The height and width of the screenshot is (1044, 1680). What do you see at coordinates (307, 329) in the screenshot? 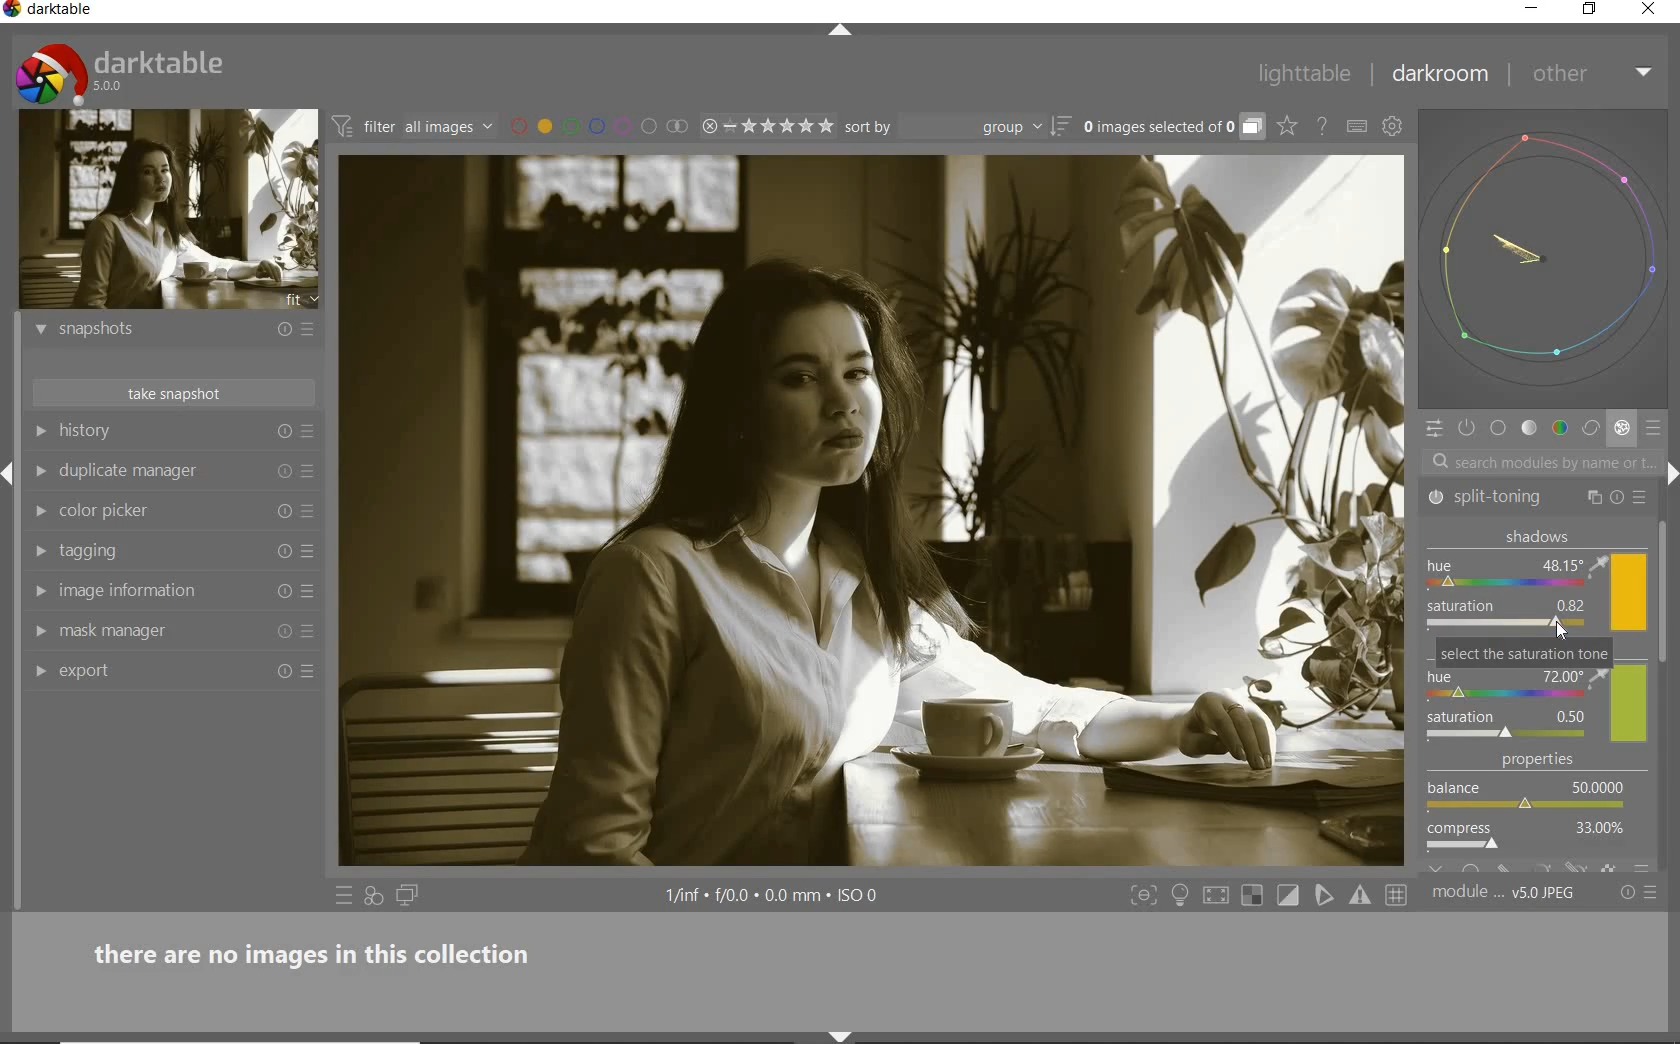
I see `presets and preferences` at bounding box center [307, 329].